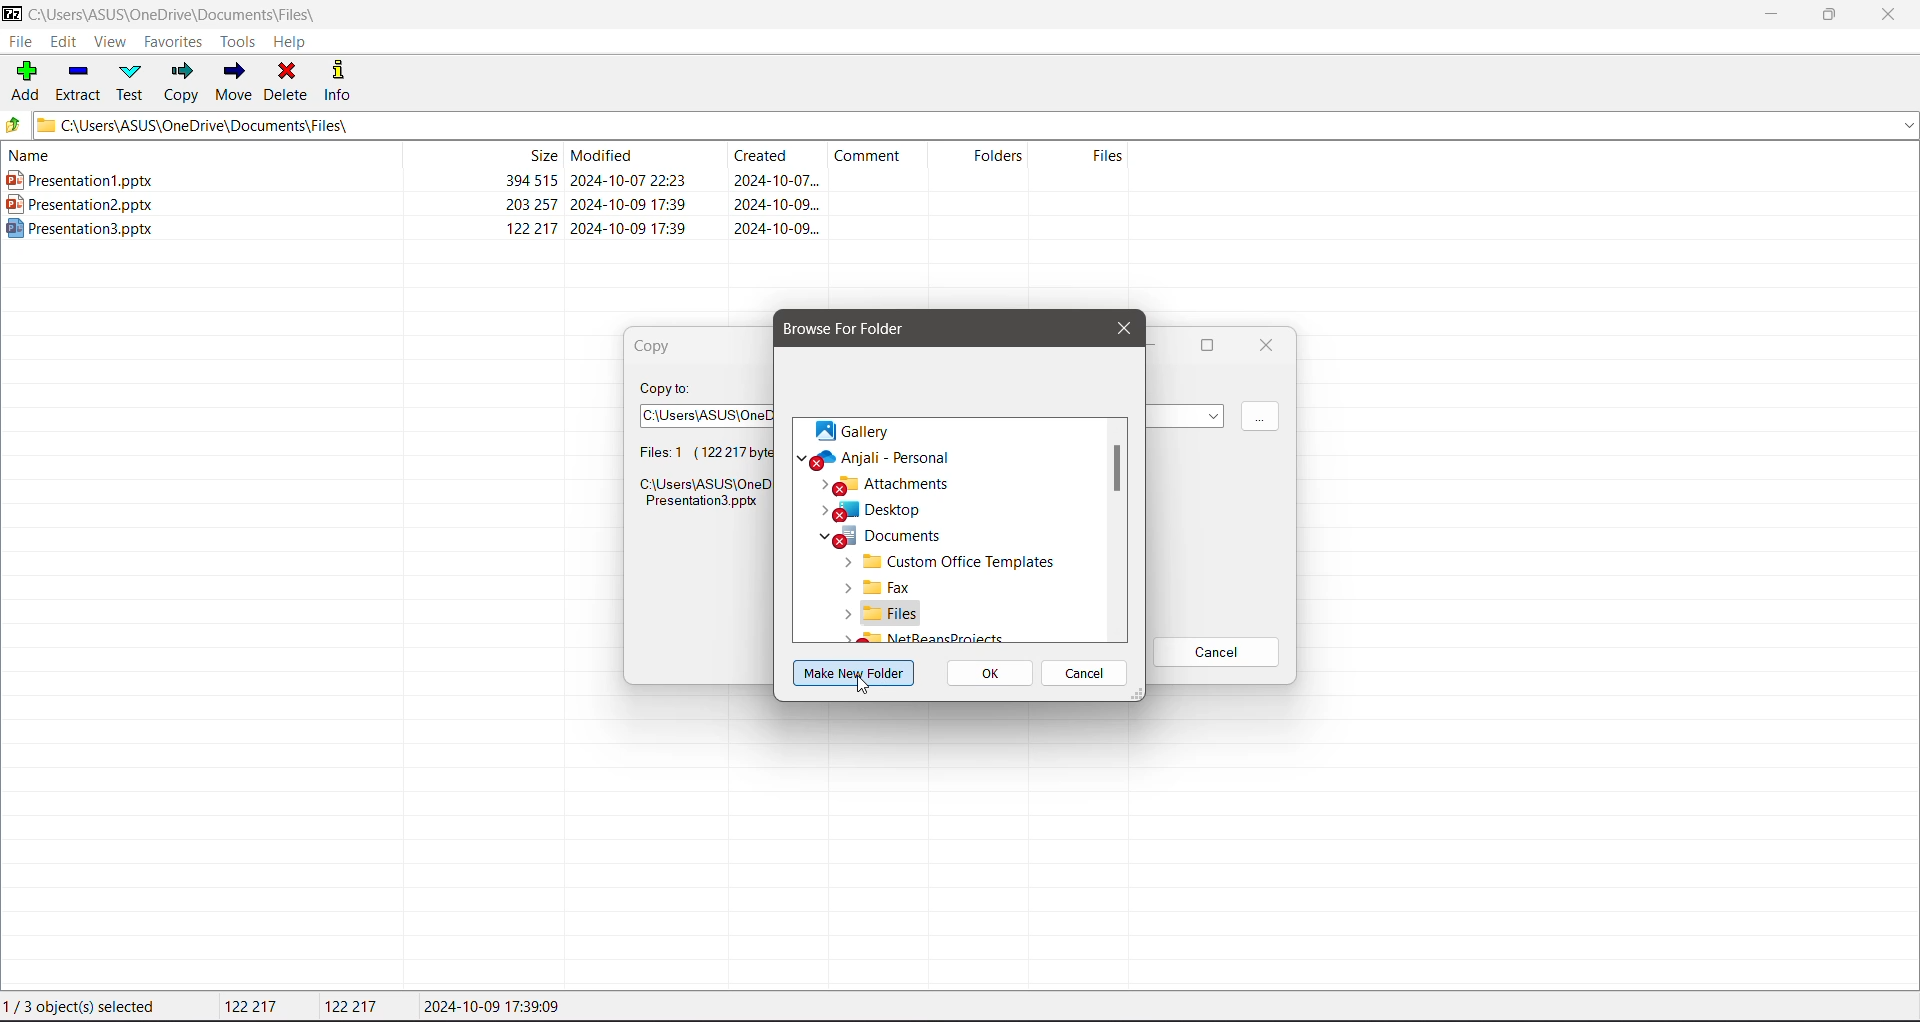 The image size is (1920, 1022). What do you see at coordinates (109, 42) in the screenshot?
I see `View` at bounding box center [109, 42].